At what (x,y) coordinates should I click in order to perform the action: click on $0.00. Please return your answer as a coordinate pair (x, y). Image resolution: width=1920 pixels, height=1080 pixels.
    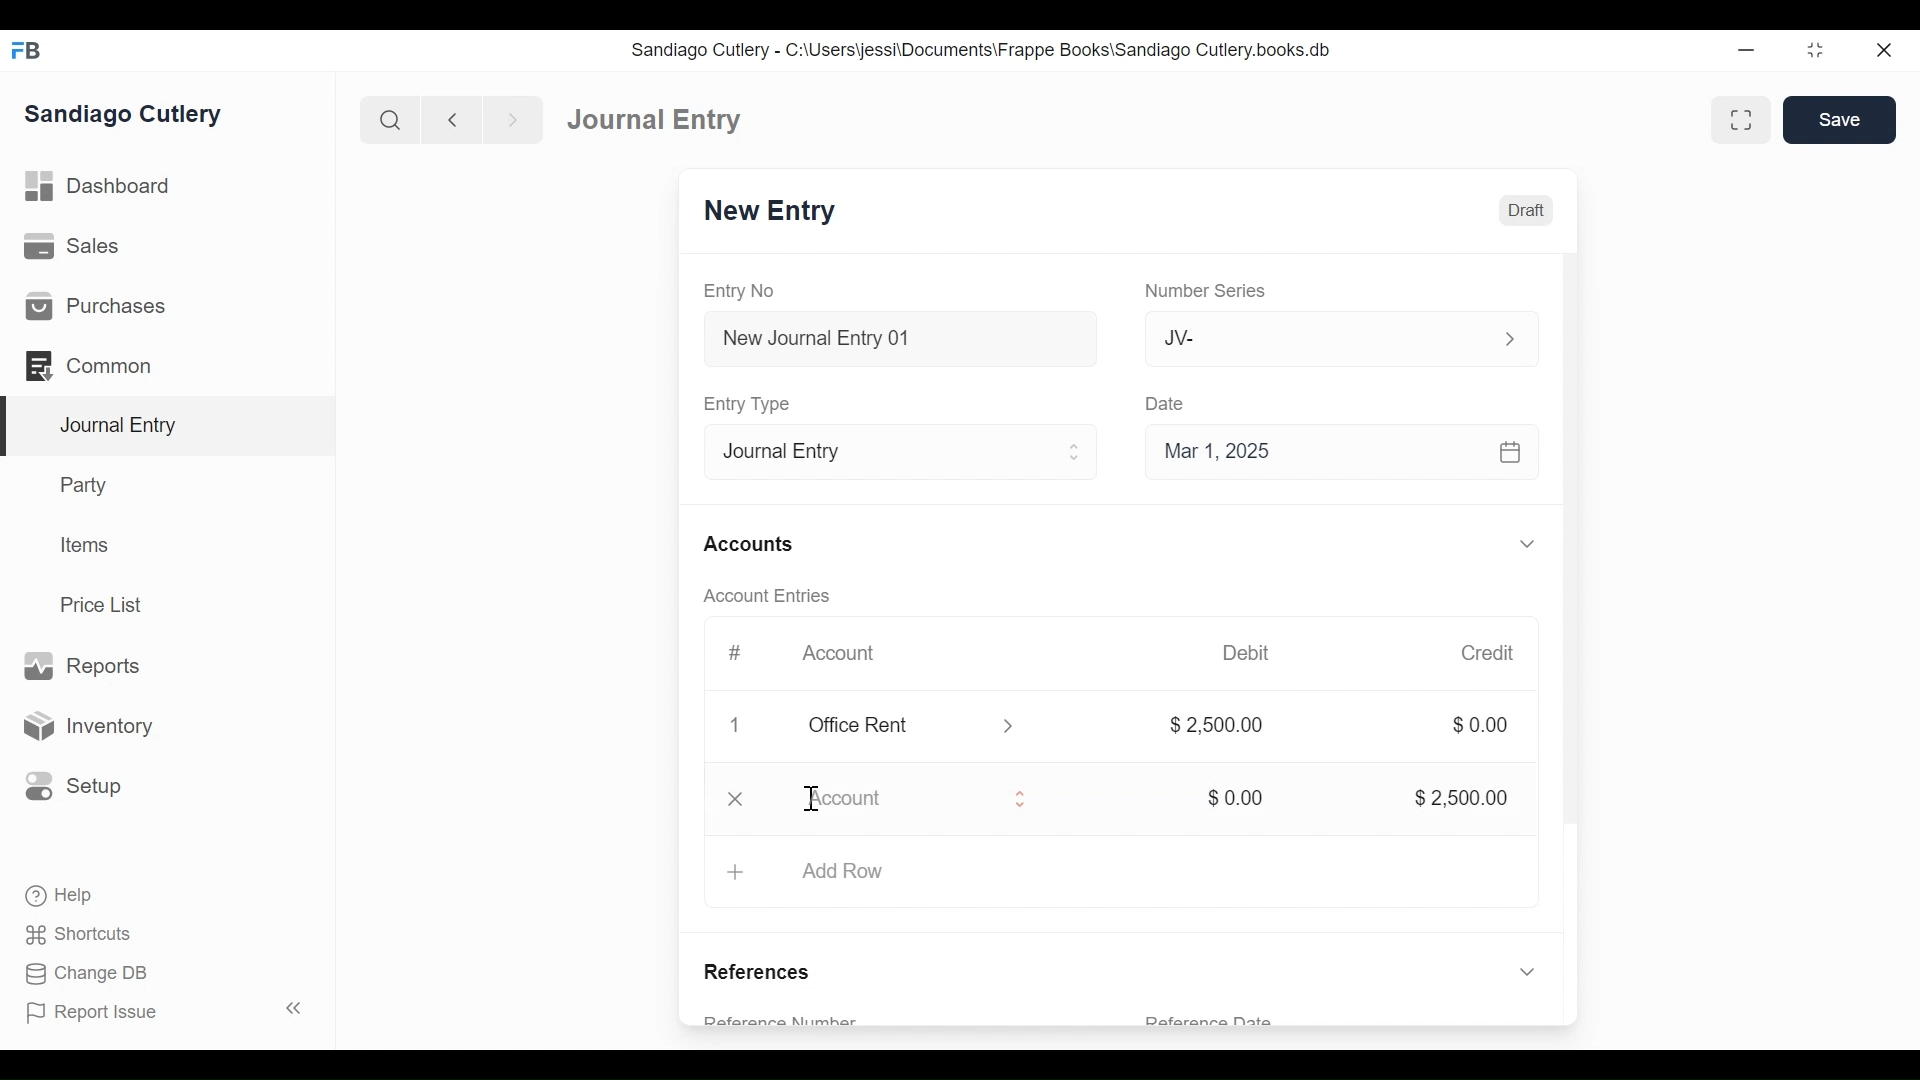
    Looking at the image, I should click on (1479, 726).